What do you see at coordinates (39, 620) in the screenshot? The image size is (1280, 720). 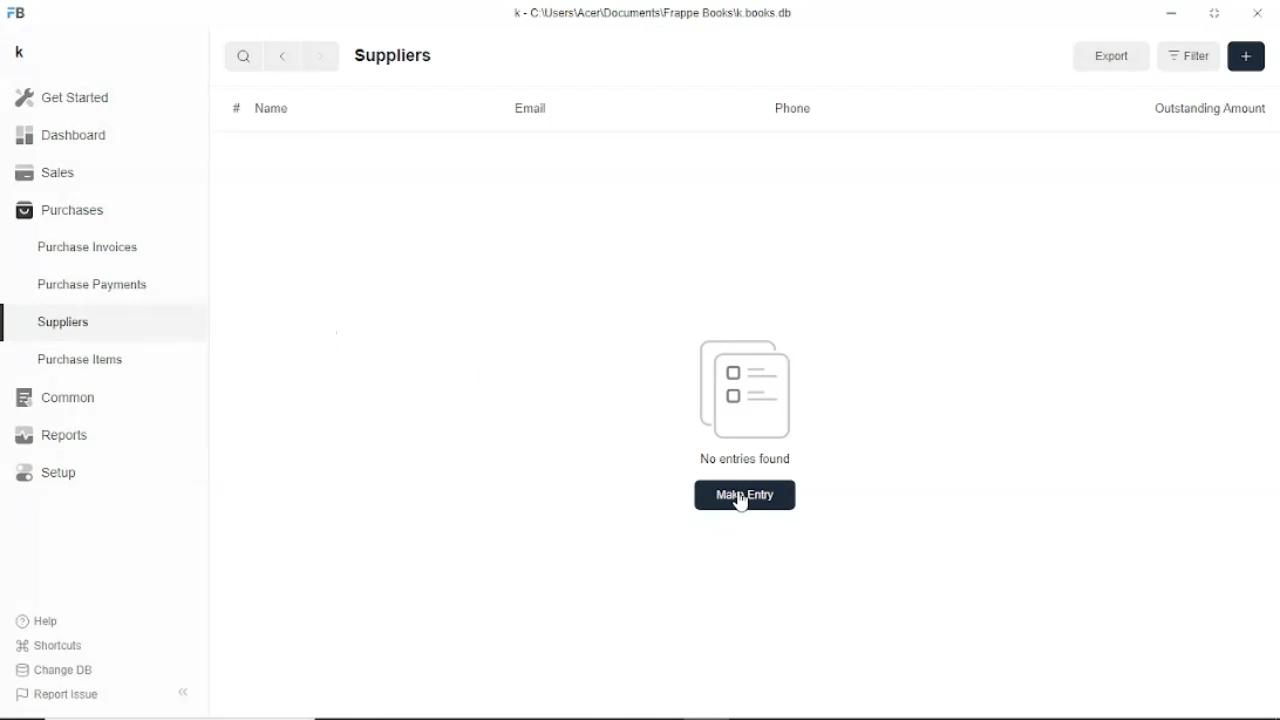 I see `Help` at bounding box center [39, 620].